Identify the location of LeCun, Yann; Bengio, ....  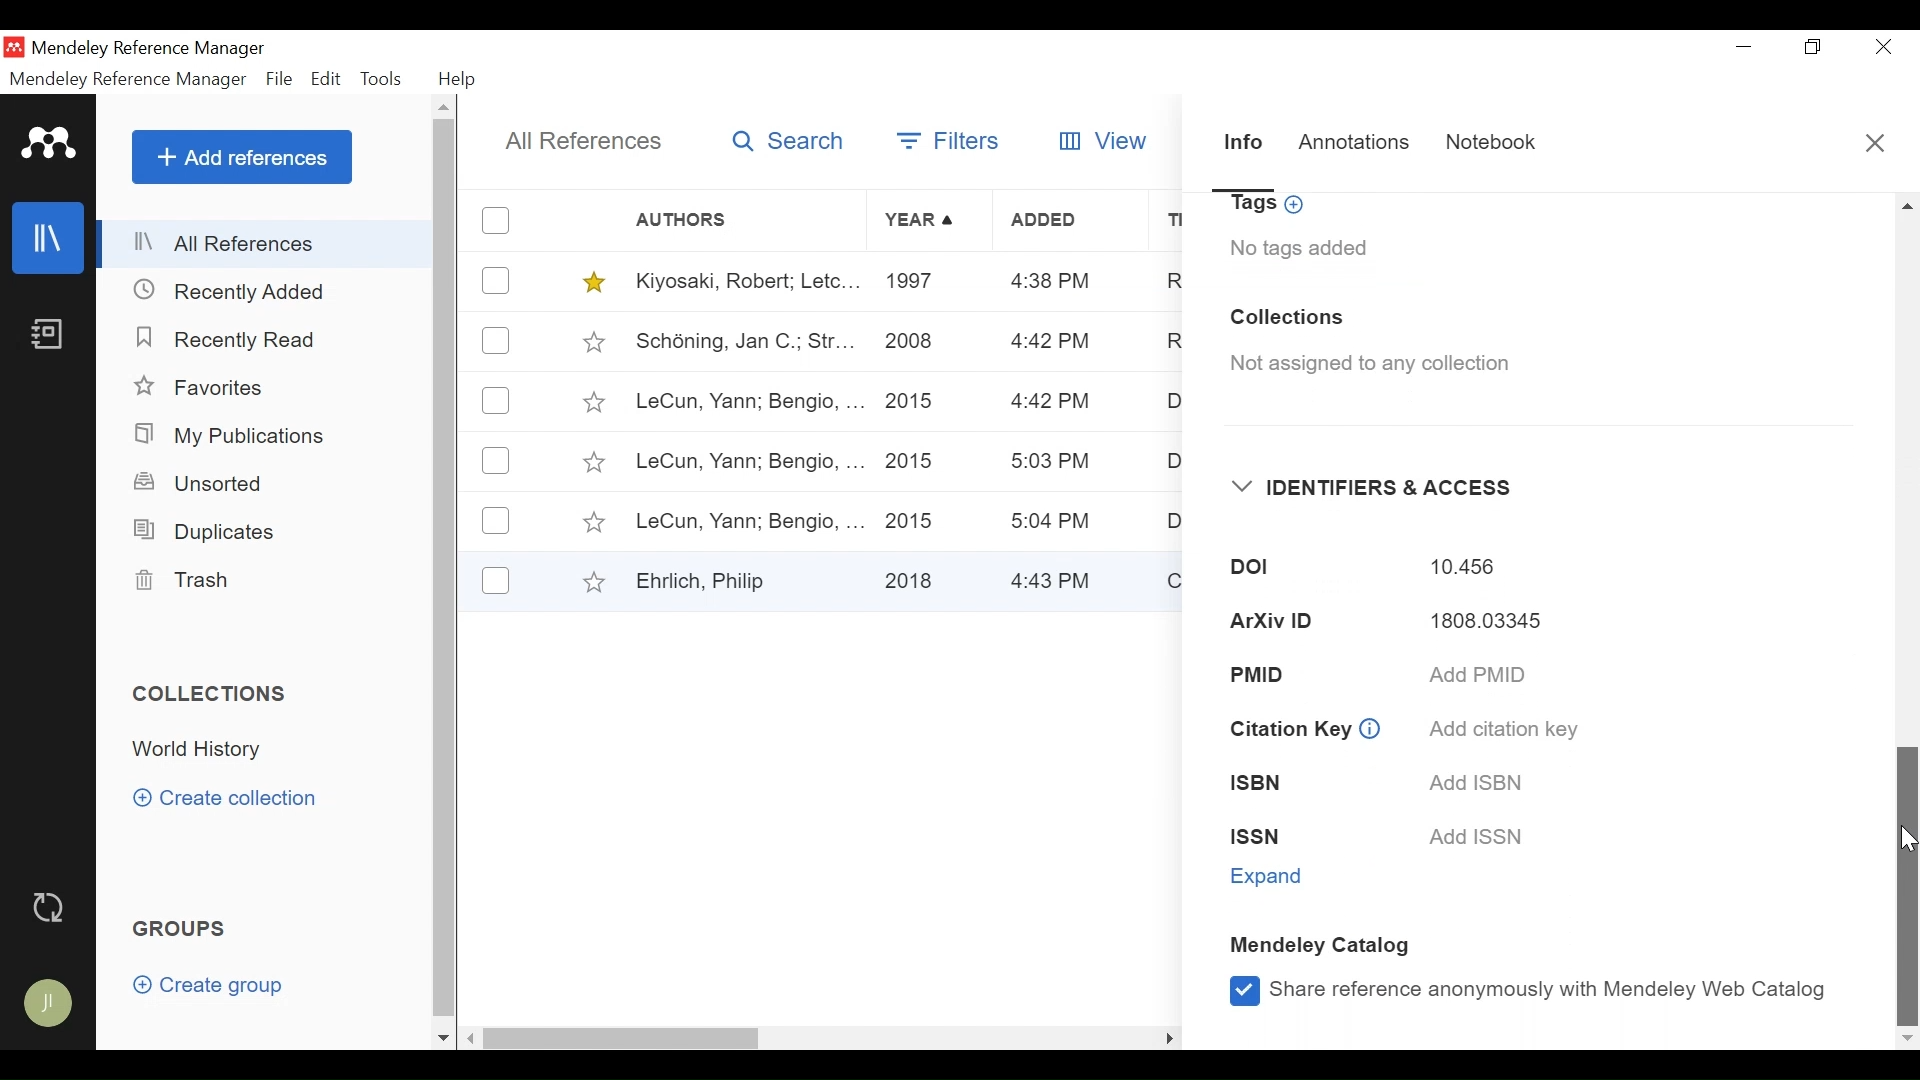
(748, 403).